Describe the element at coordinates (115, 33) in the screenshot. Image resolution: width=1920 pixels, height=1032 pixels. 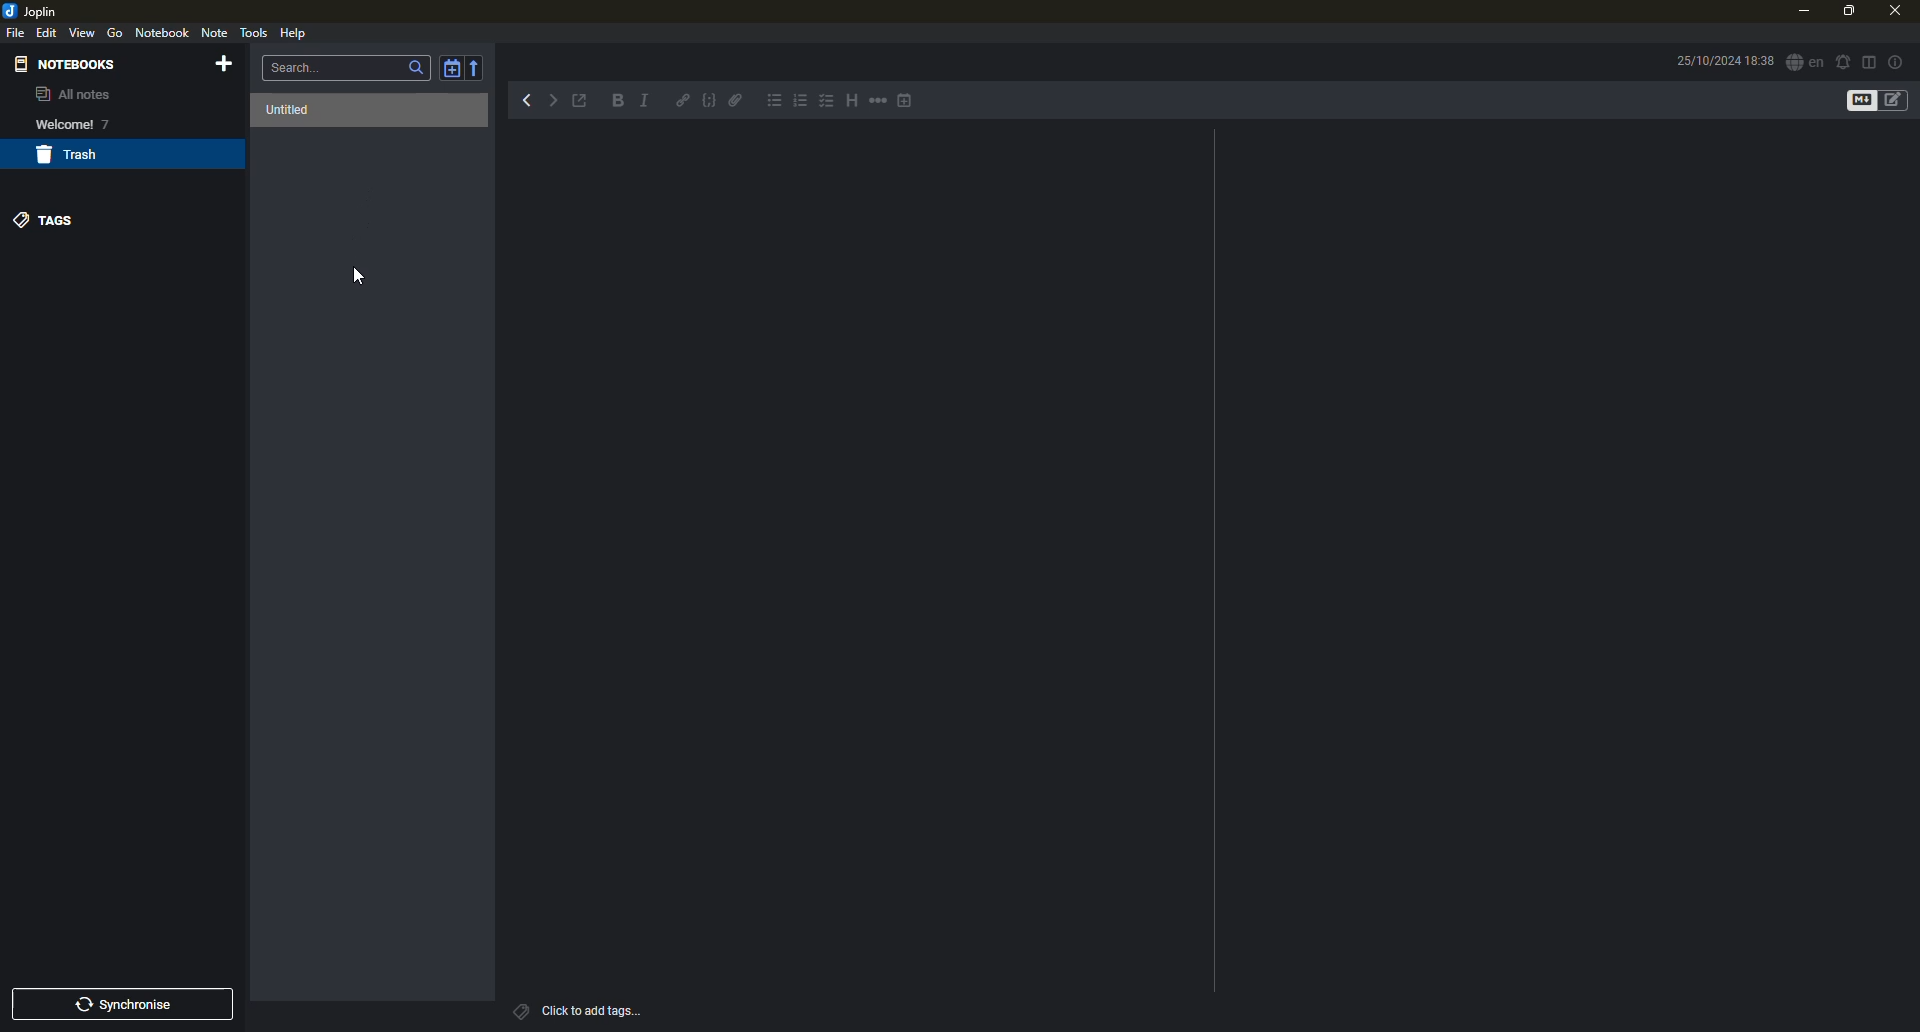
I see `go` at that location.